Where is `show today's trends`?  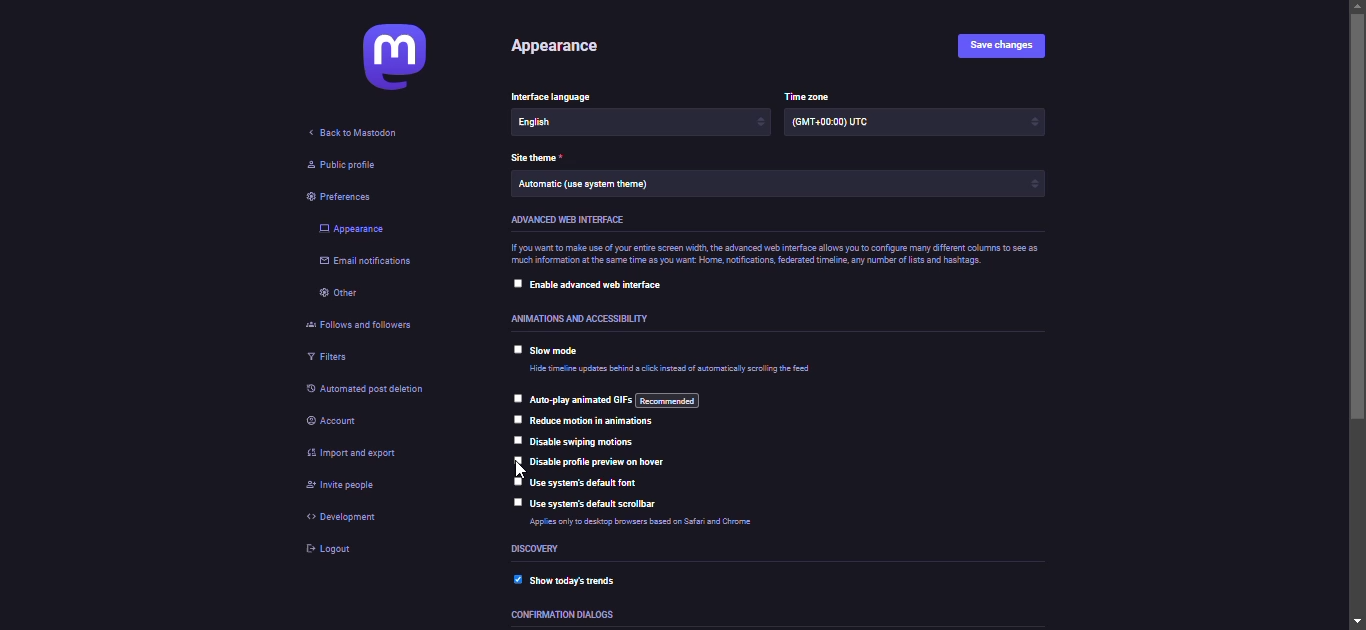
show today's trends is located at coordinates (584, 579).